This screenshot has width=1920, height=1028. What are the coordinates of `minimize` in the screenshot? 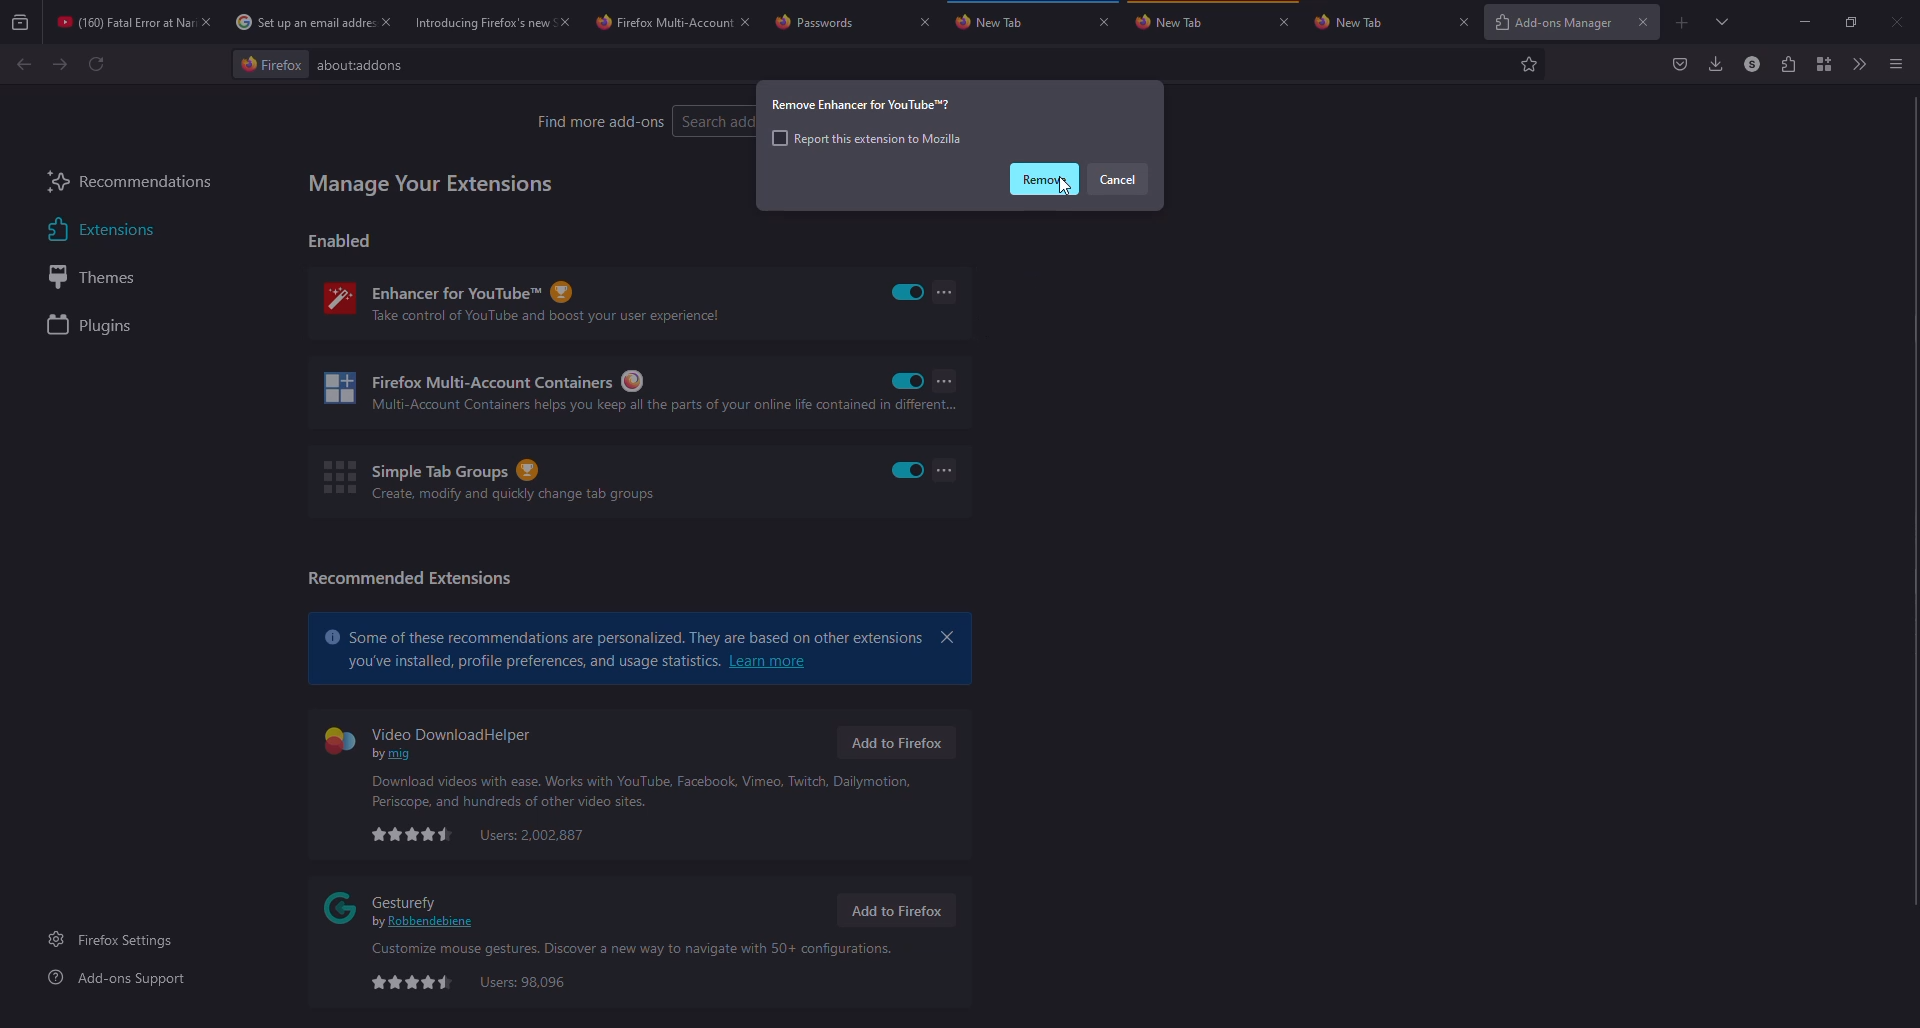 It's located at (1806, 22).